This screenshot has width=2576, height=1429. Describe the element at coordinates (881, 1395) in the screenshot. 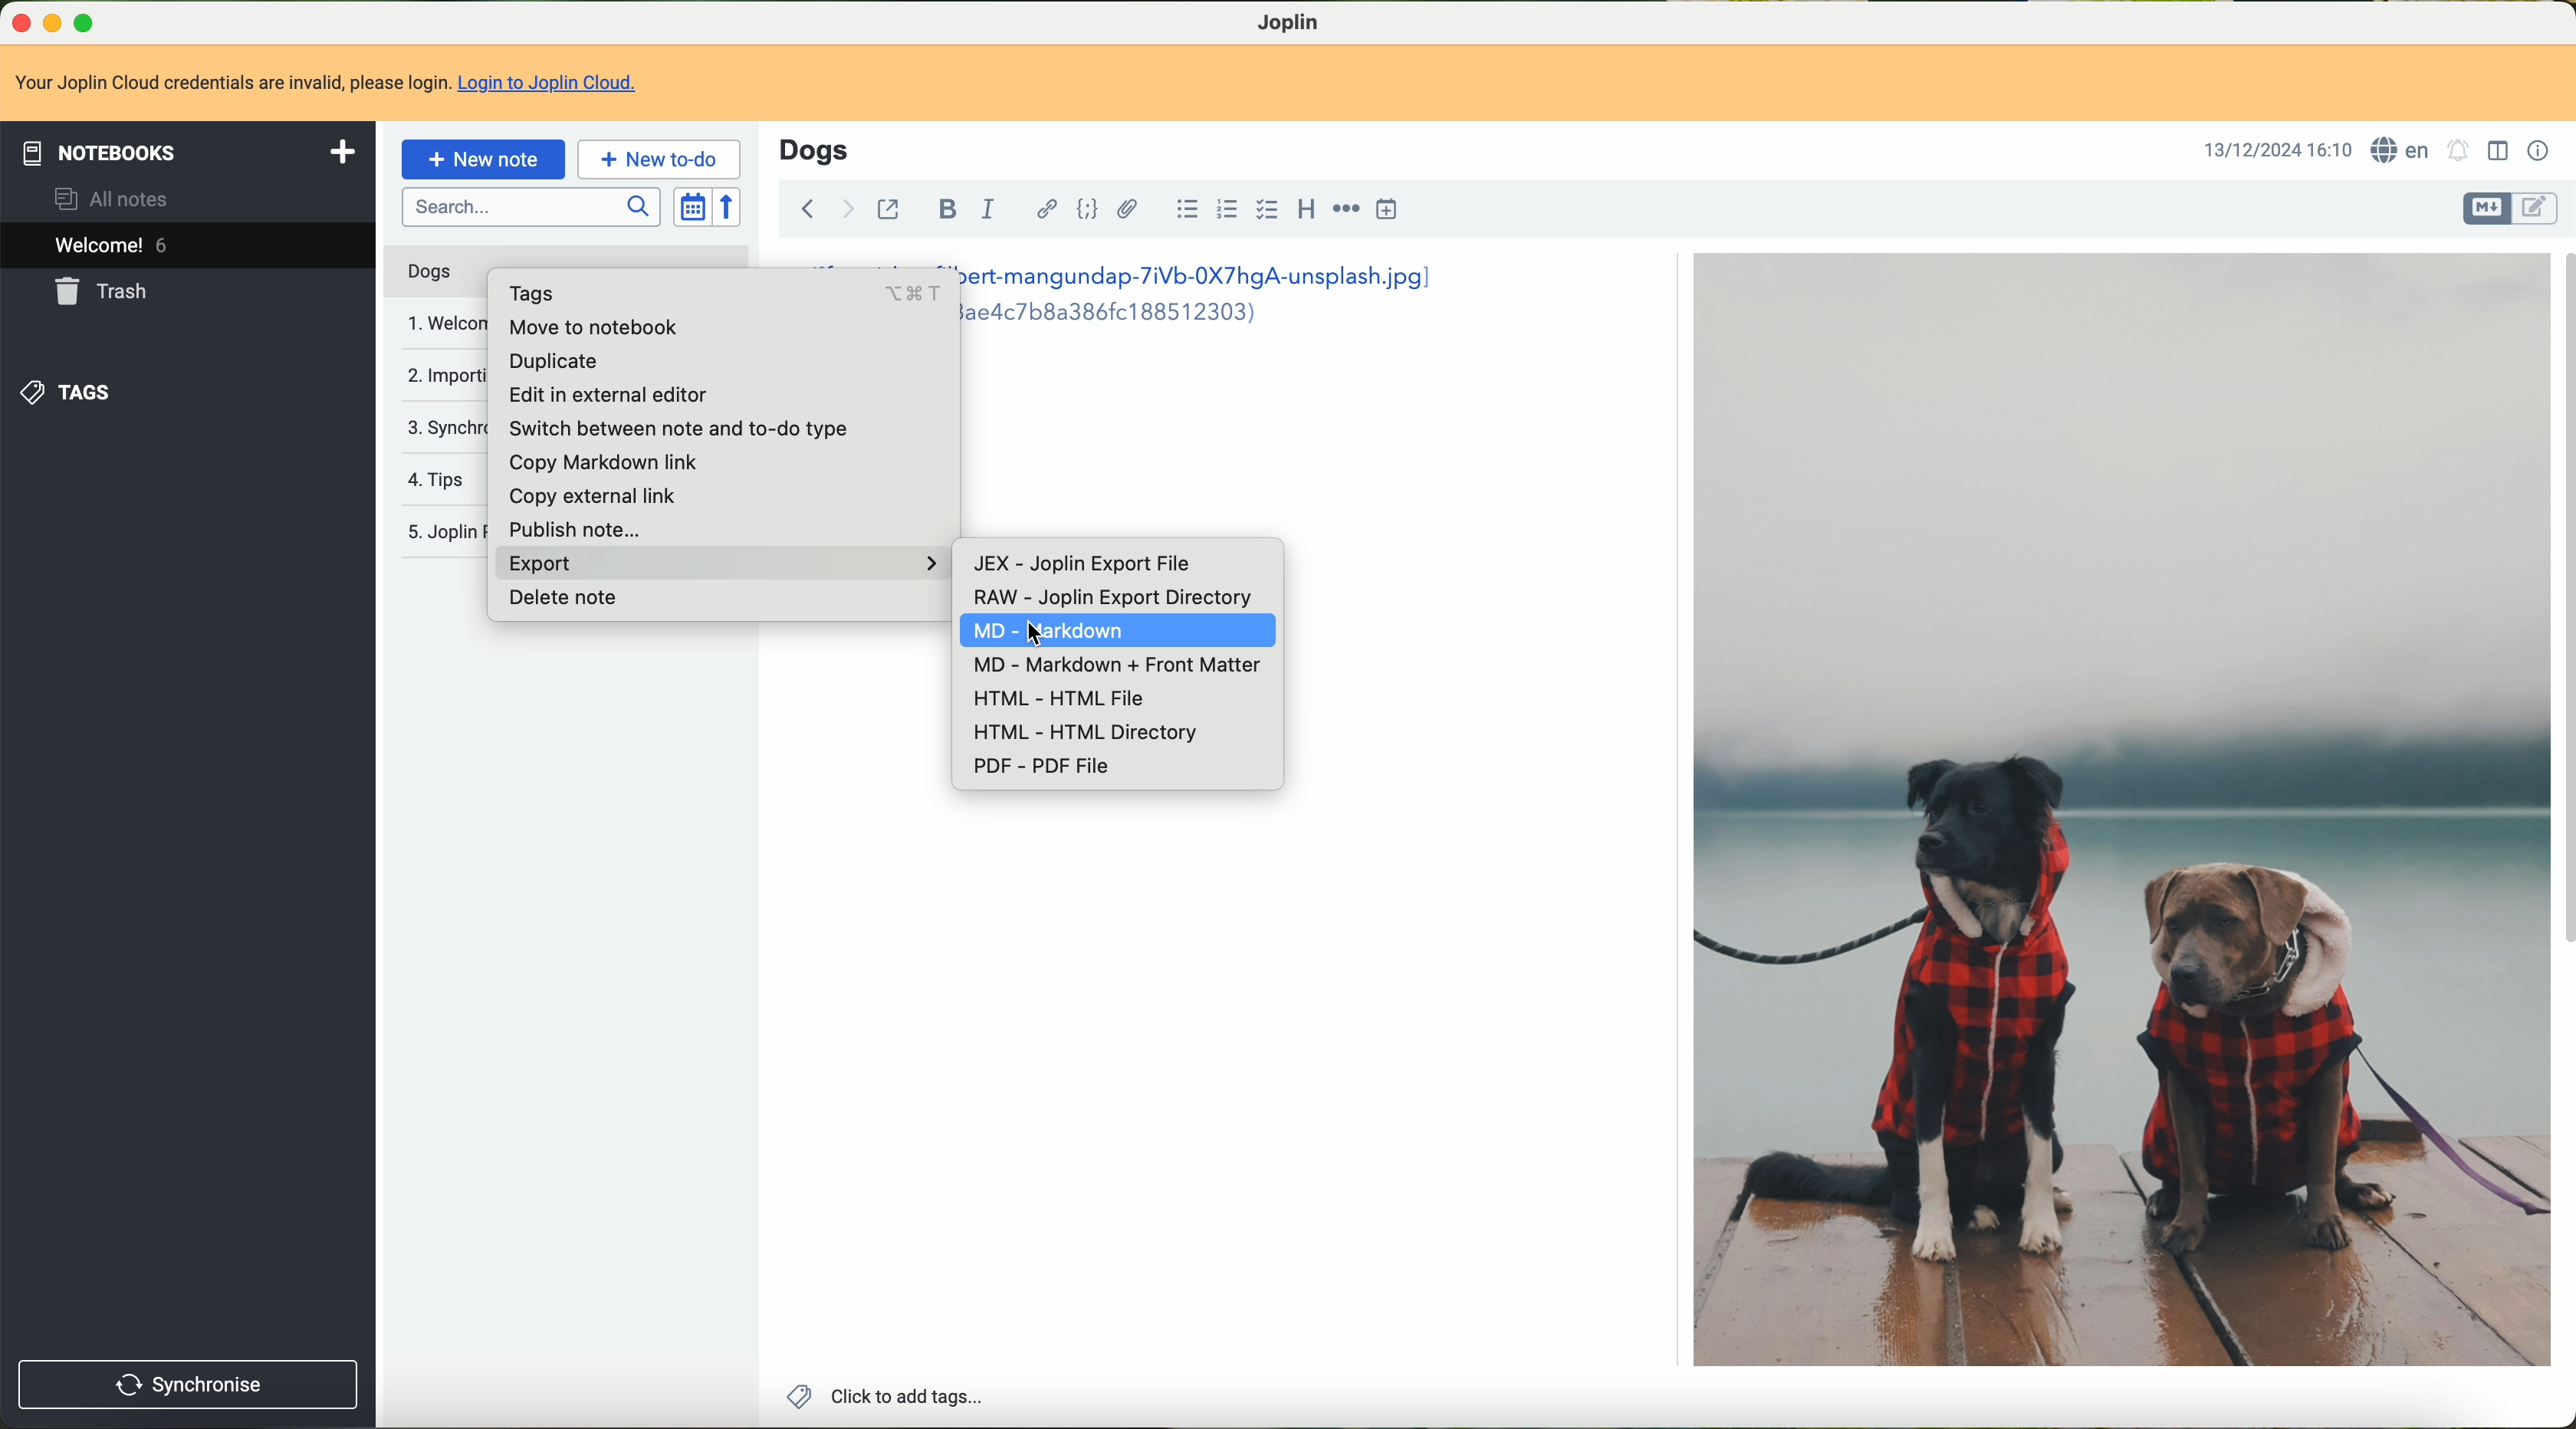

I see `click to add tags` at that location.